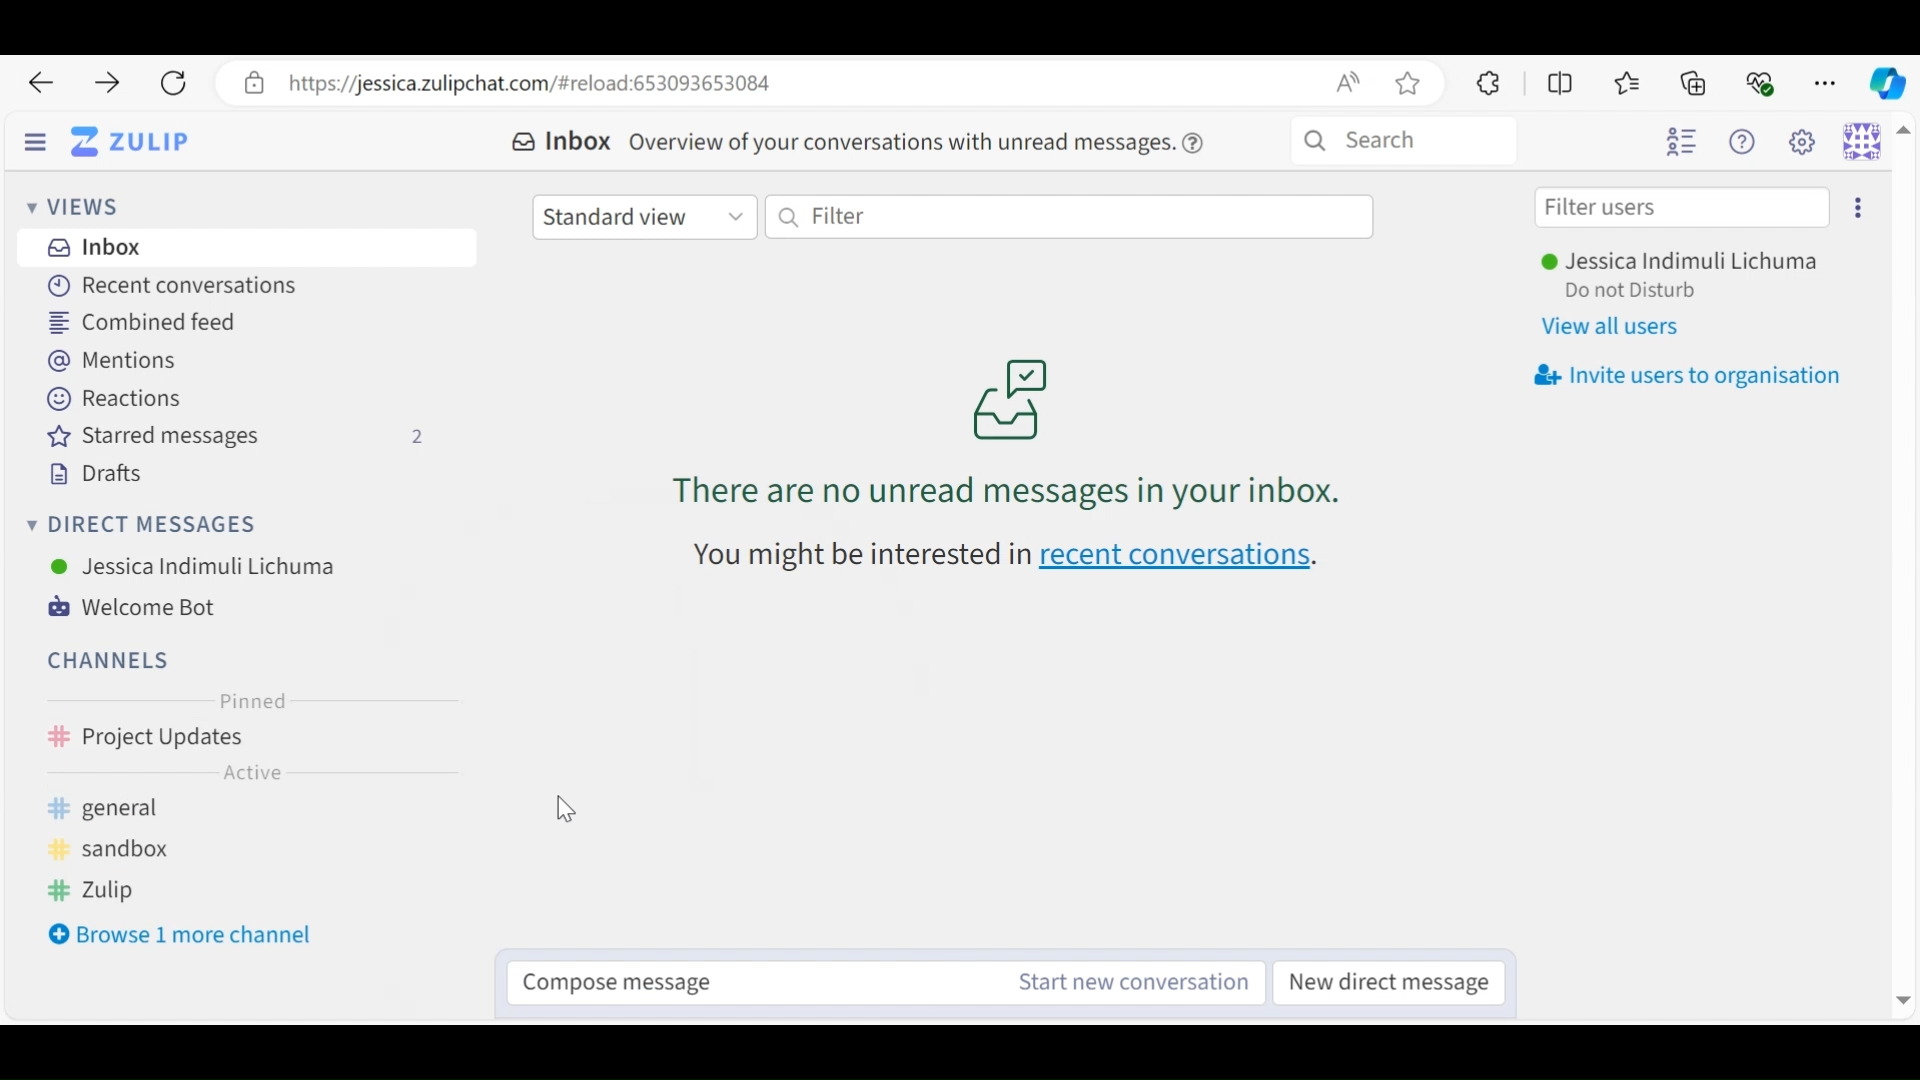 This screenshot has height=1080, width=1920. What do you see at coordinates (166, 287) in the screenshot?
I see `Recent Conversations` at bounding box center [166, 287].